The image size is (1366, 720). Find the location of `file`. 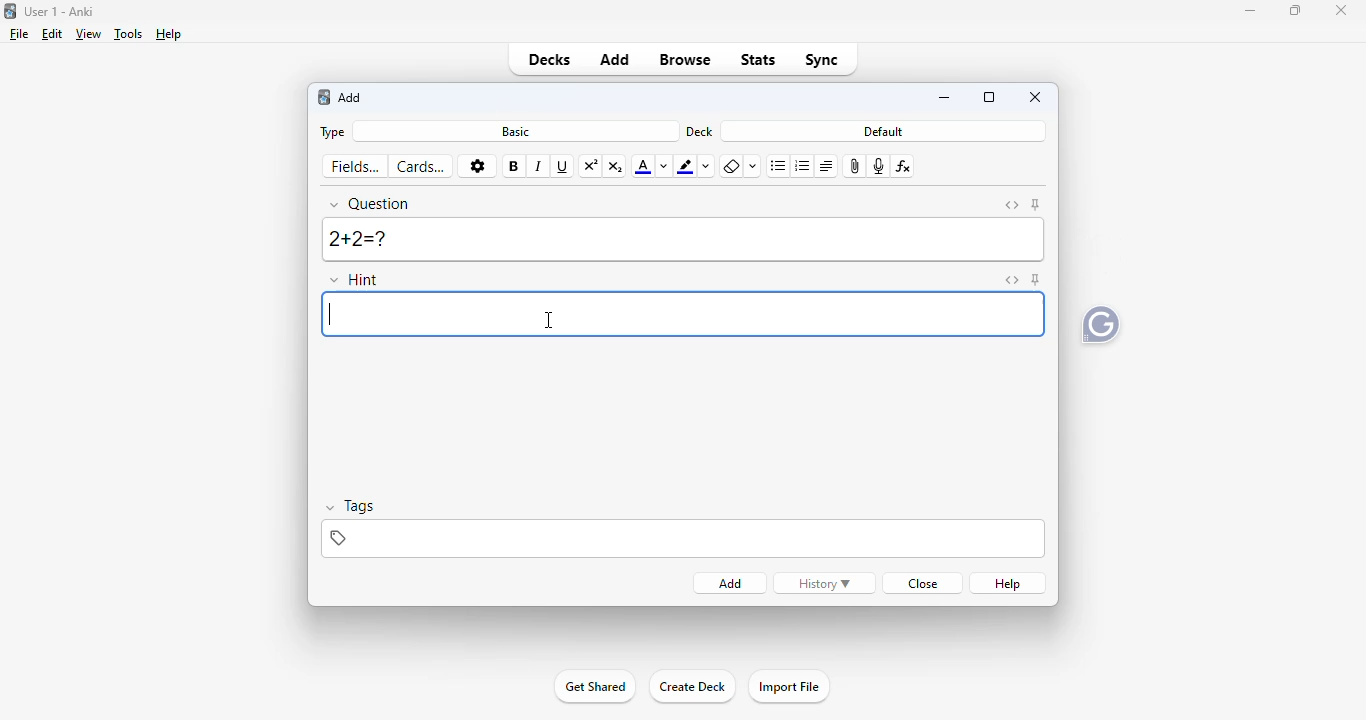

file is located at coordinates (20, 34).